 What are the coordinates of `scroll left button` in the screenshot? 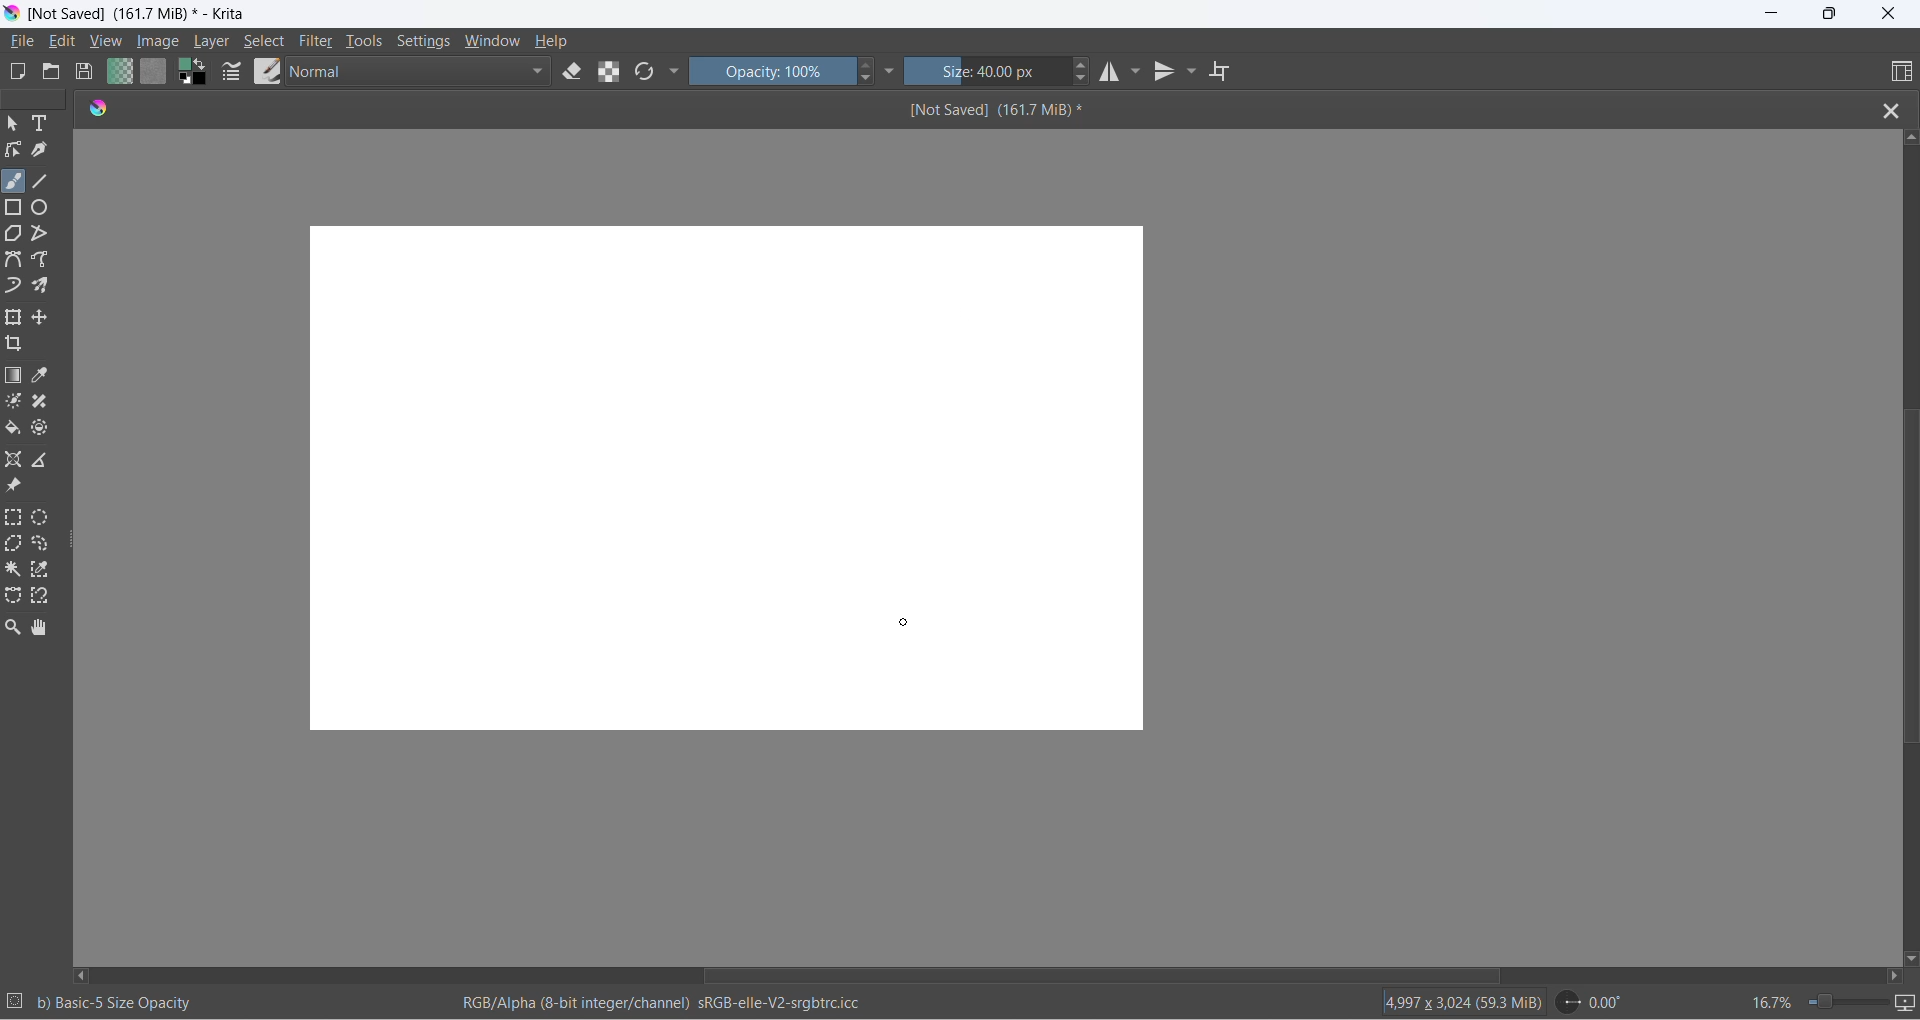 It's located at (85, 974).